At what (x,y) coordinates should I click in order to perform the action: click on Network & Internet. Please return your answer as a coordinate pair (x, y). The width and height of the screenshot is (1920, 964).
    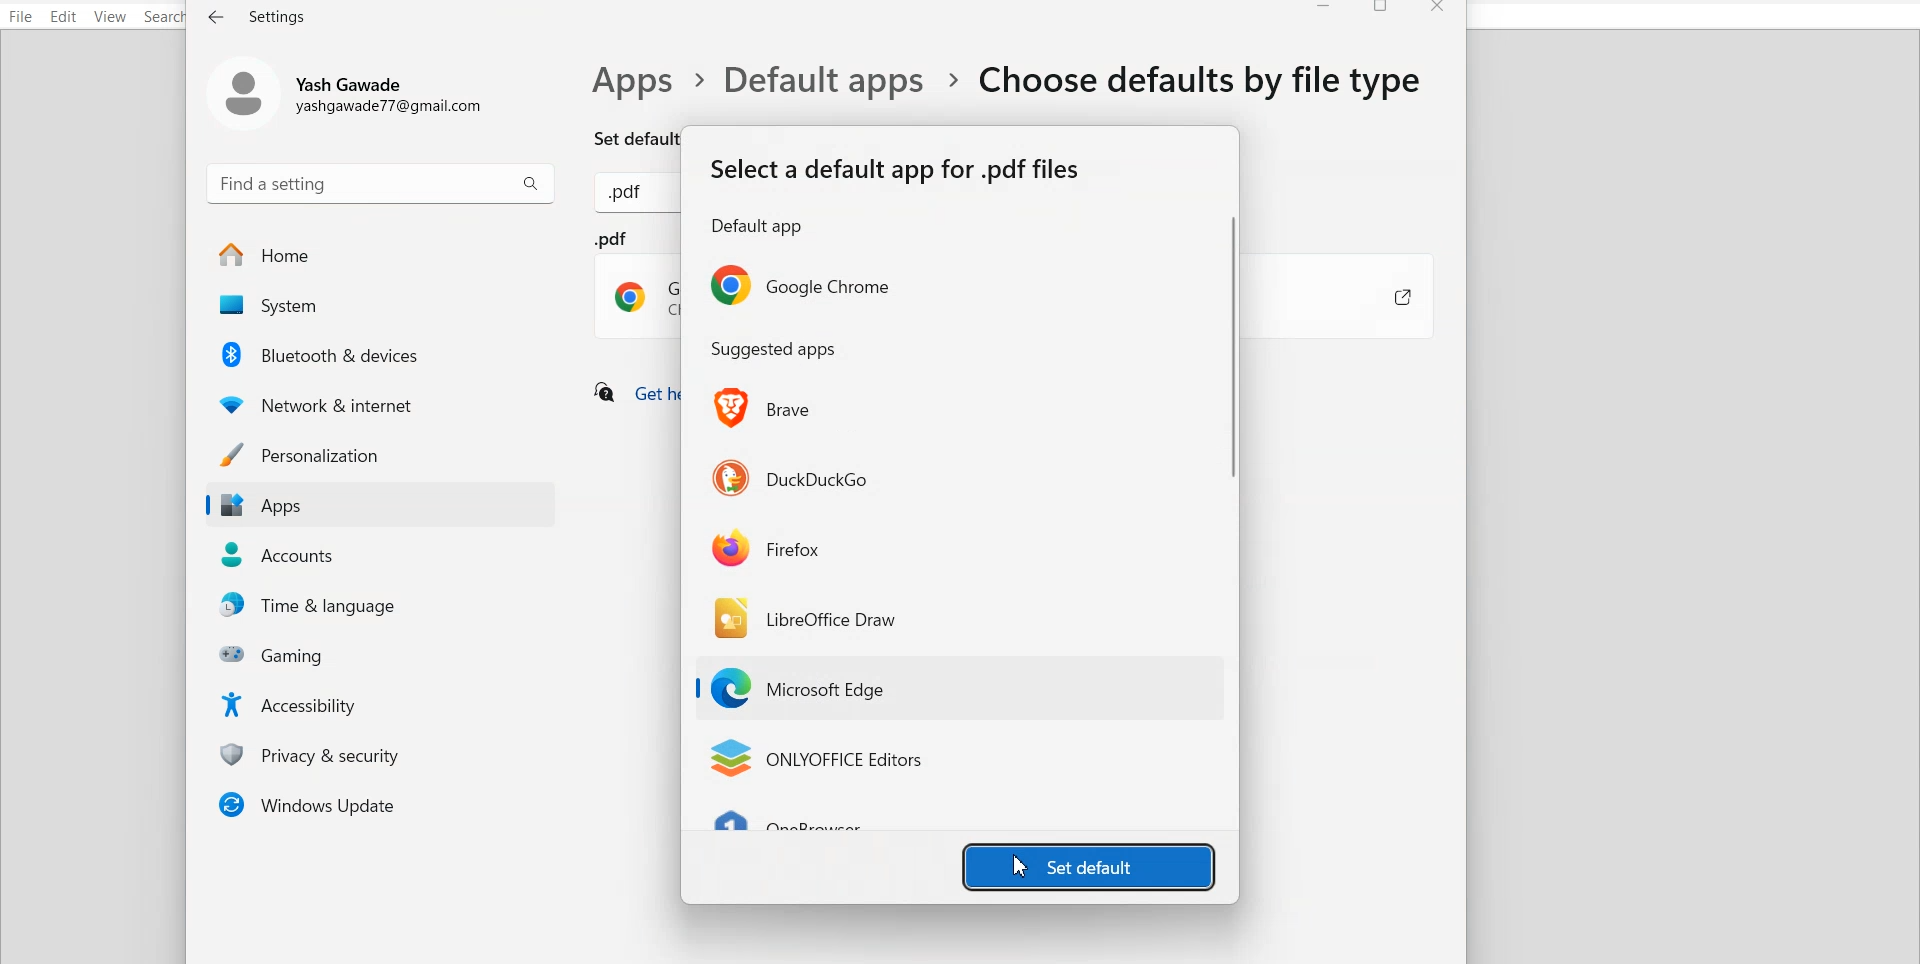
    Looking at the image, I should click on (382, 402).